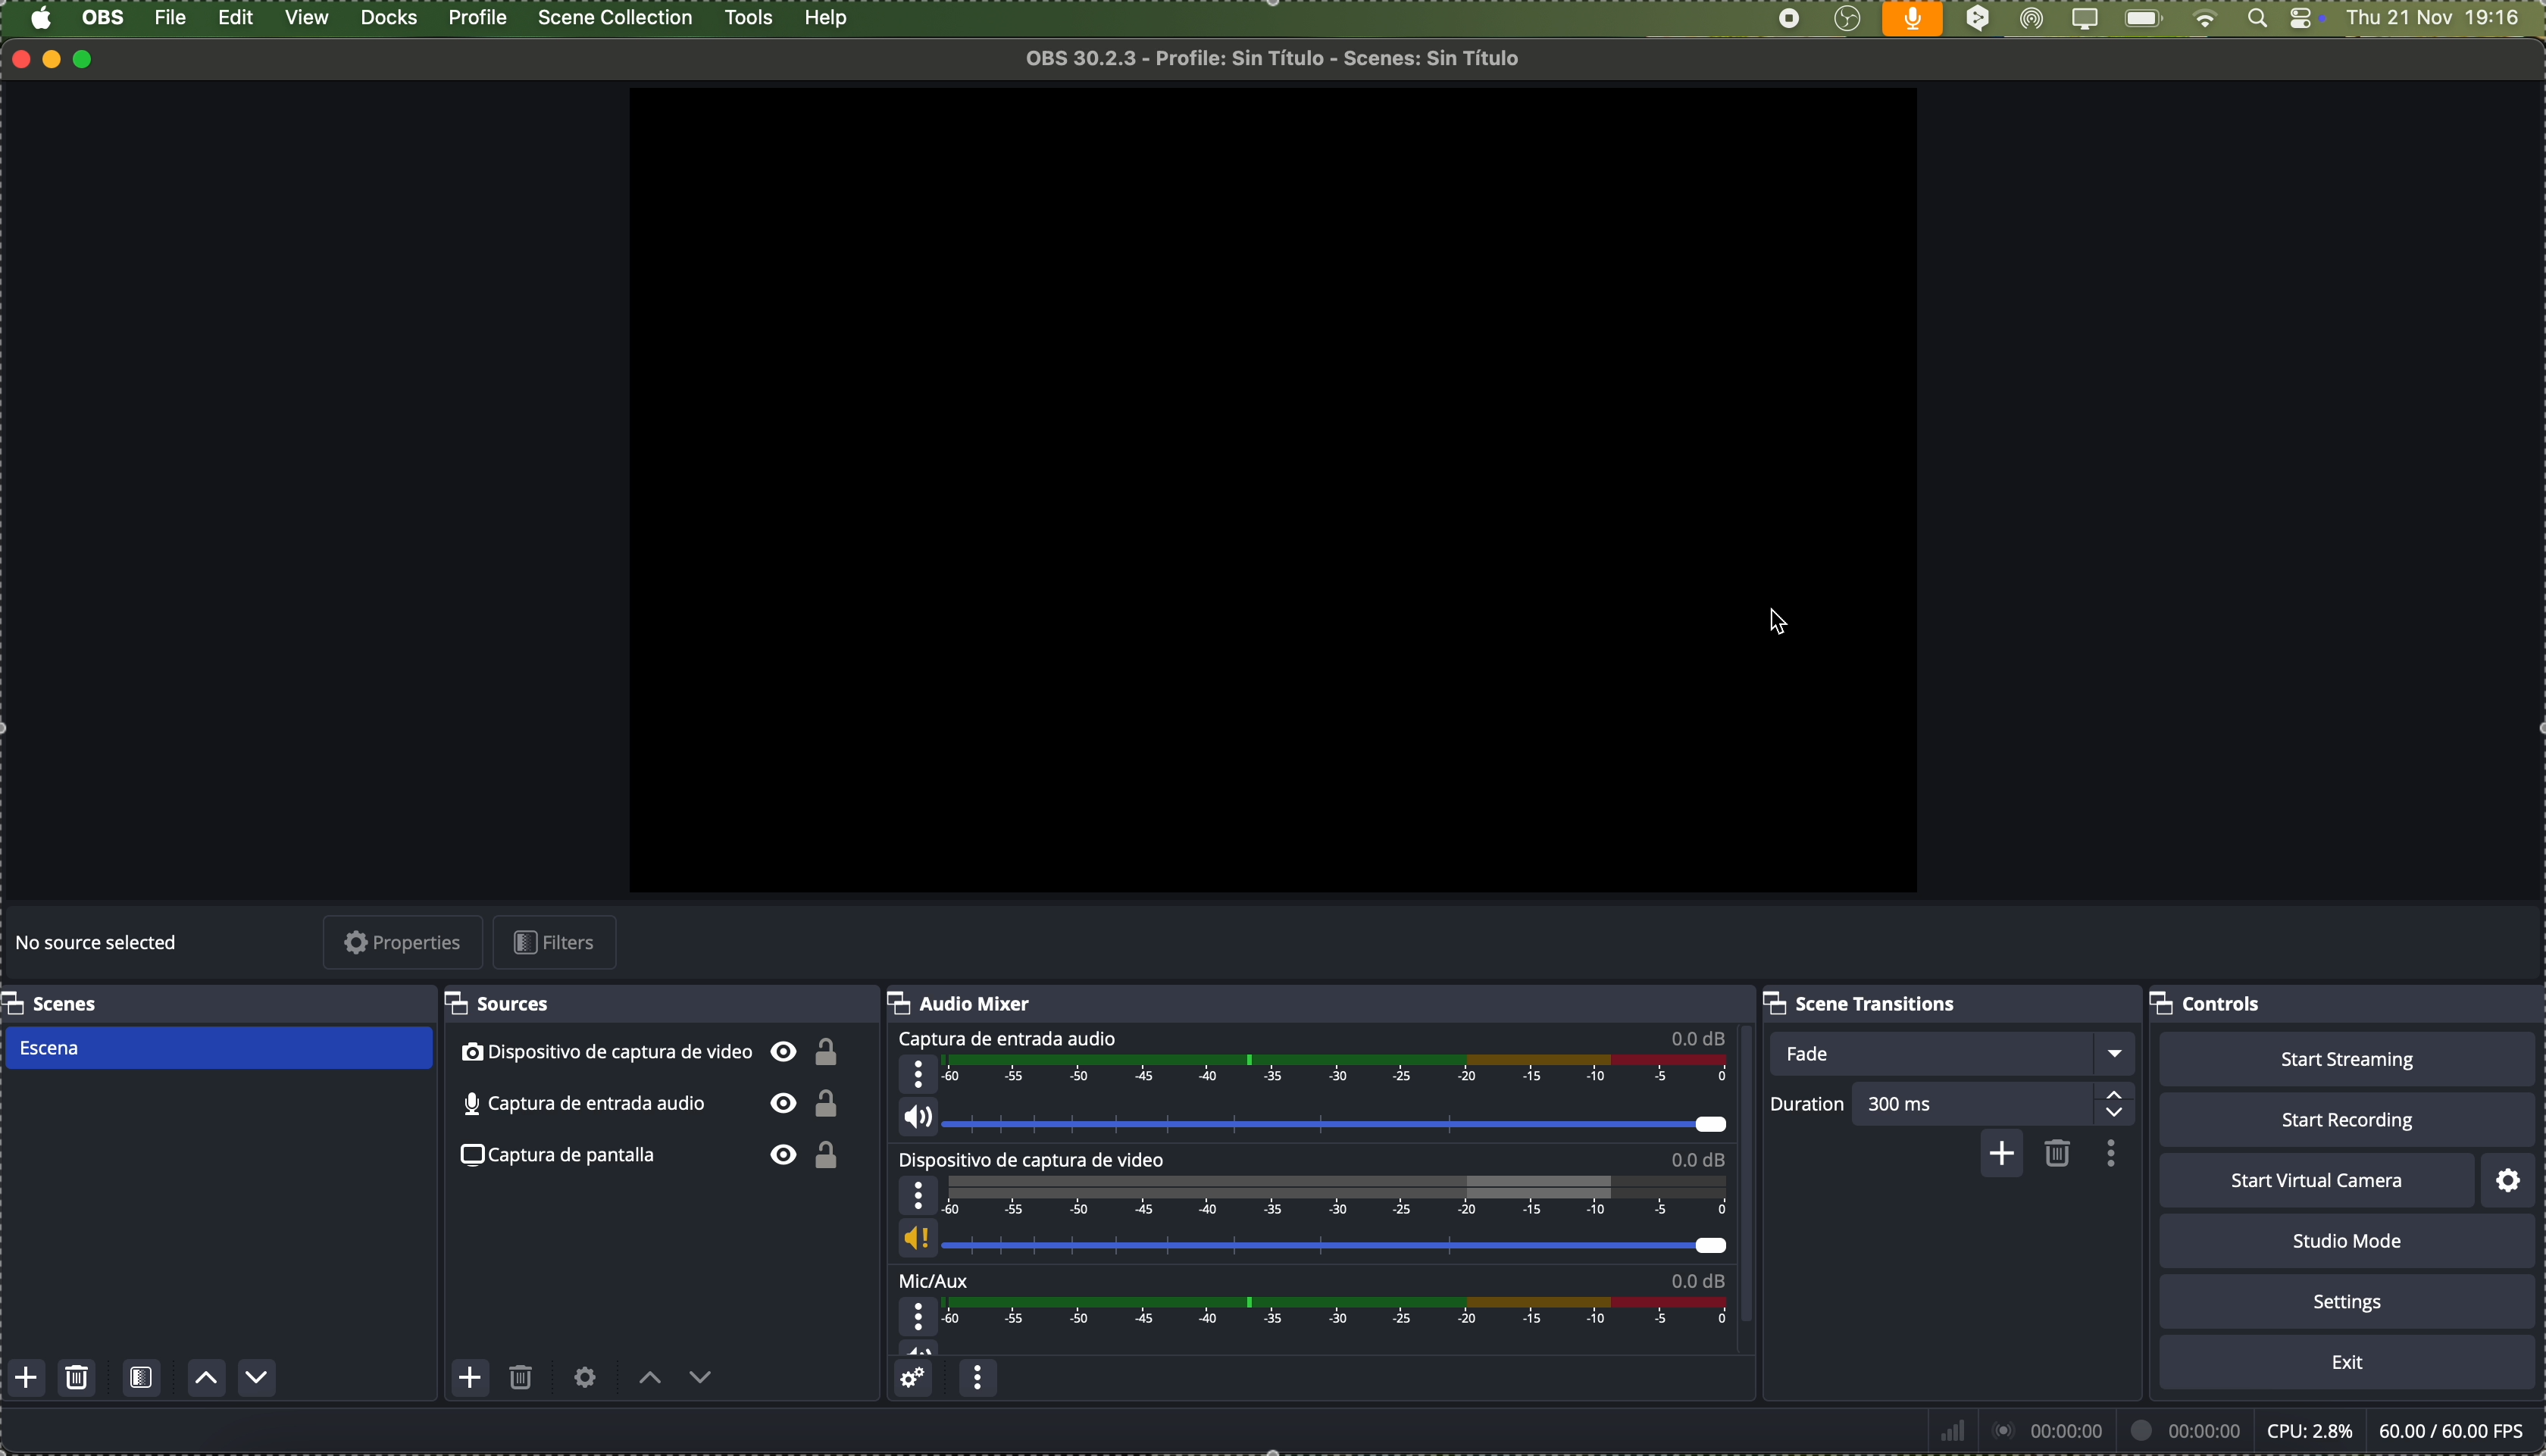 The width and height of the screenshot is (2546, 1456). What do you see at coordinates (752, 15) in the screenshot?
I see `click on tools` at bounding box center [752, 15].